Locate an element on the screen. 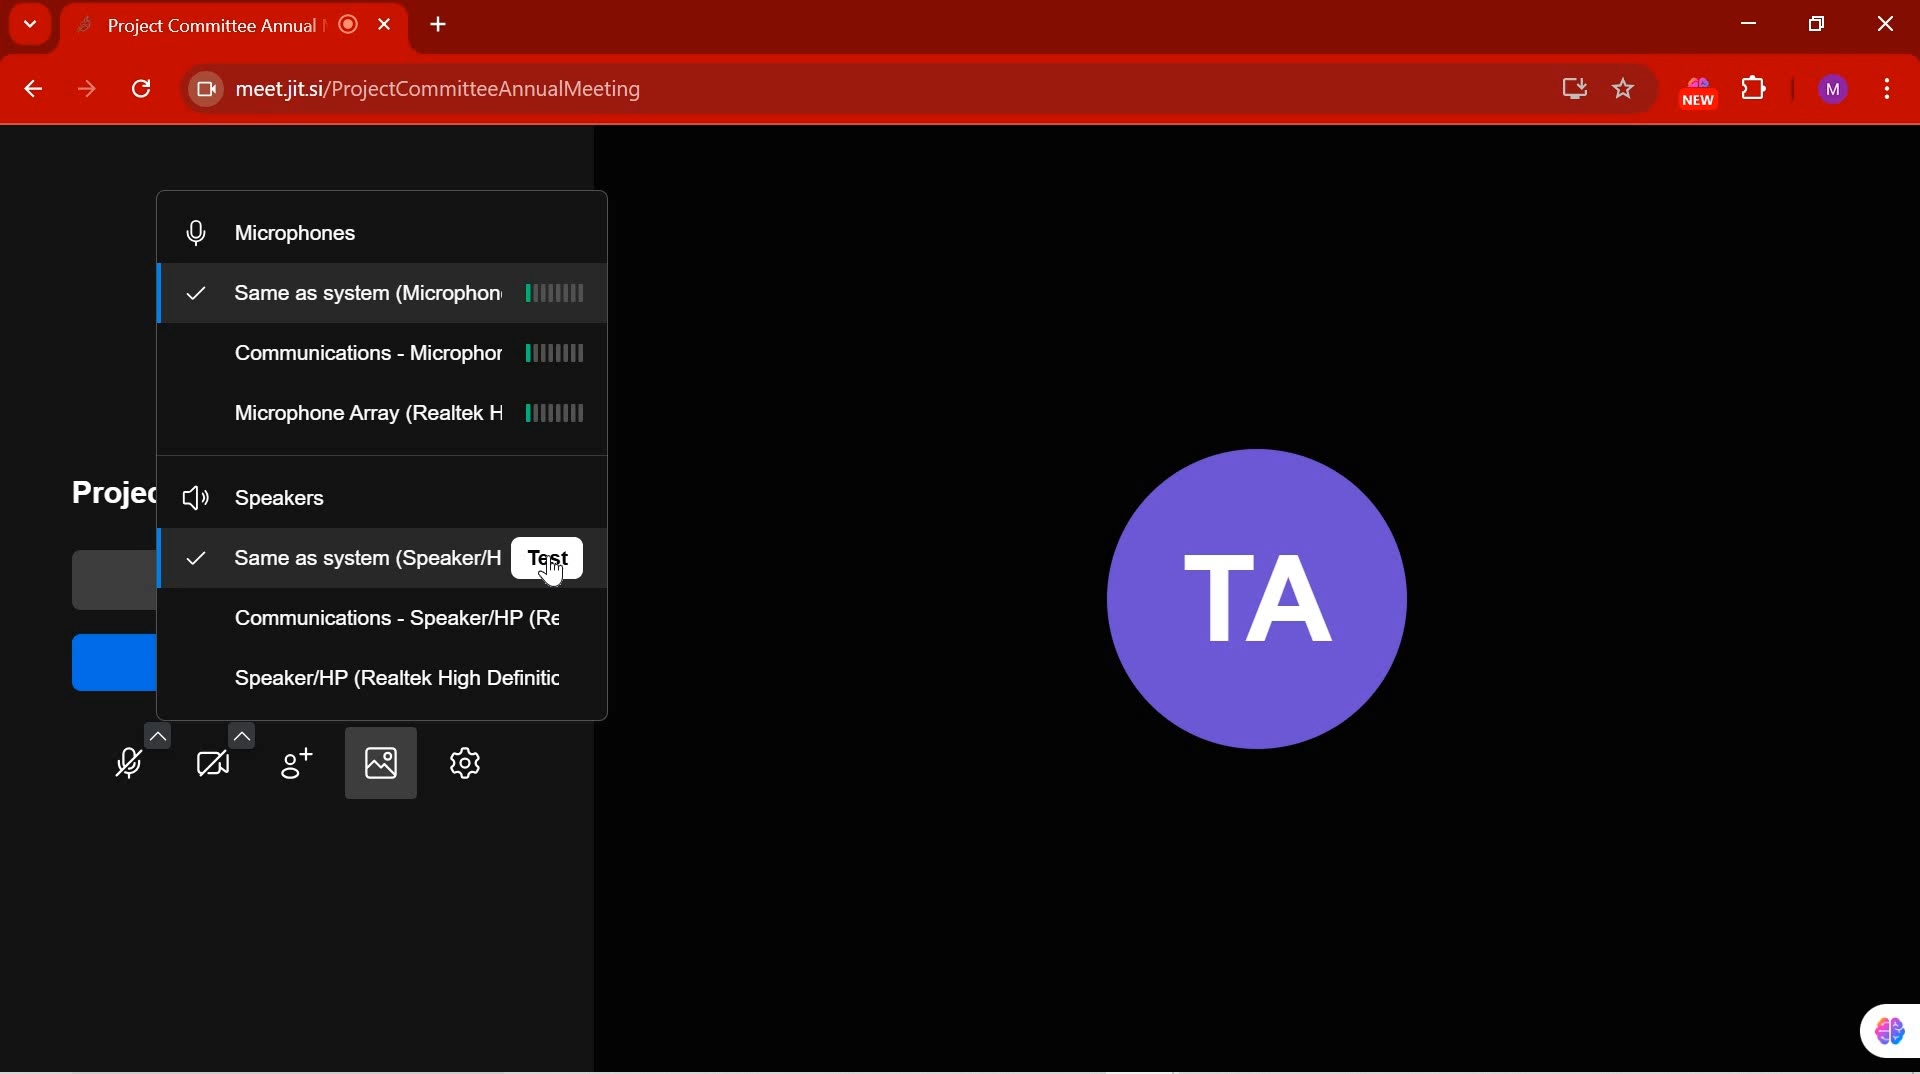  Microphones is located at coordinates (295, 232).